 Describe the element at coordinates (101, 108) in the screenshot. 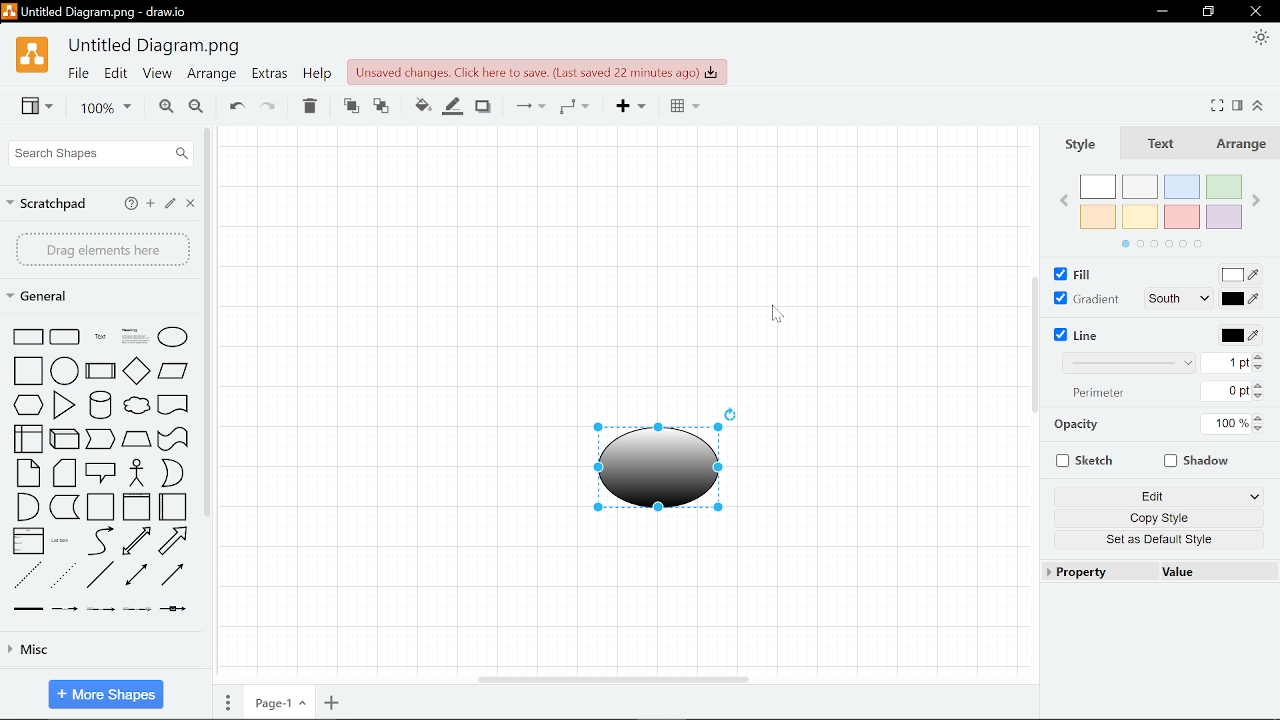

I see `Current zoom` at that location.